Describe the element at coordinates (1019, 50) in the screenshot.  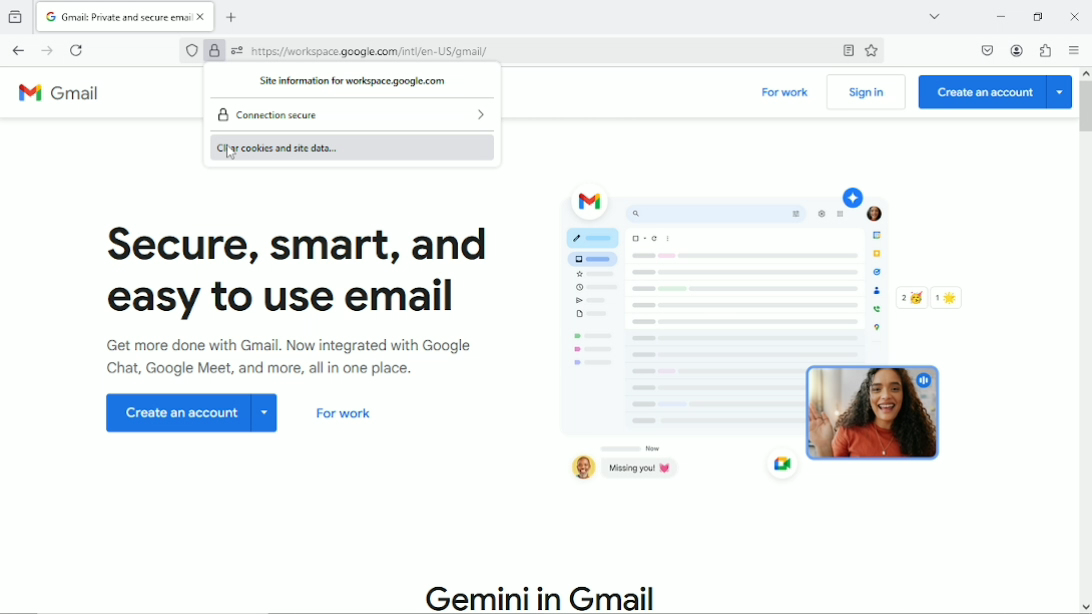
I see `Account` at that location.